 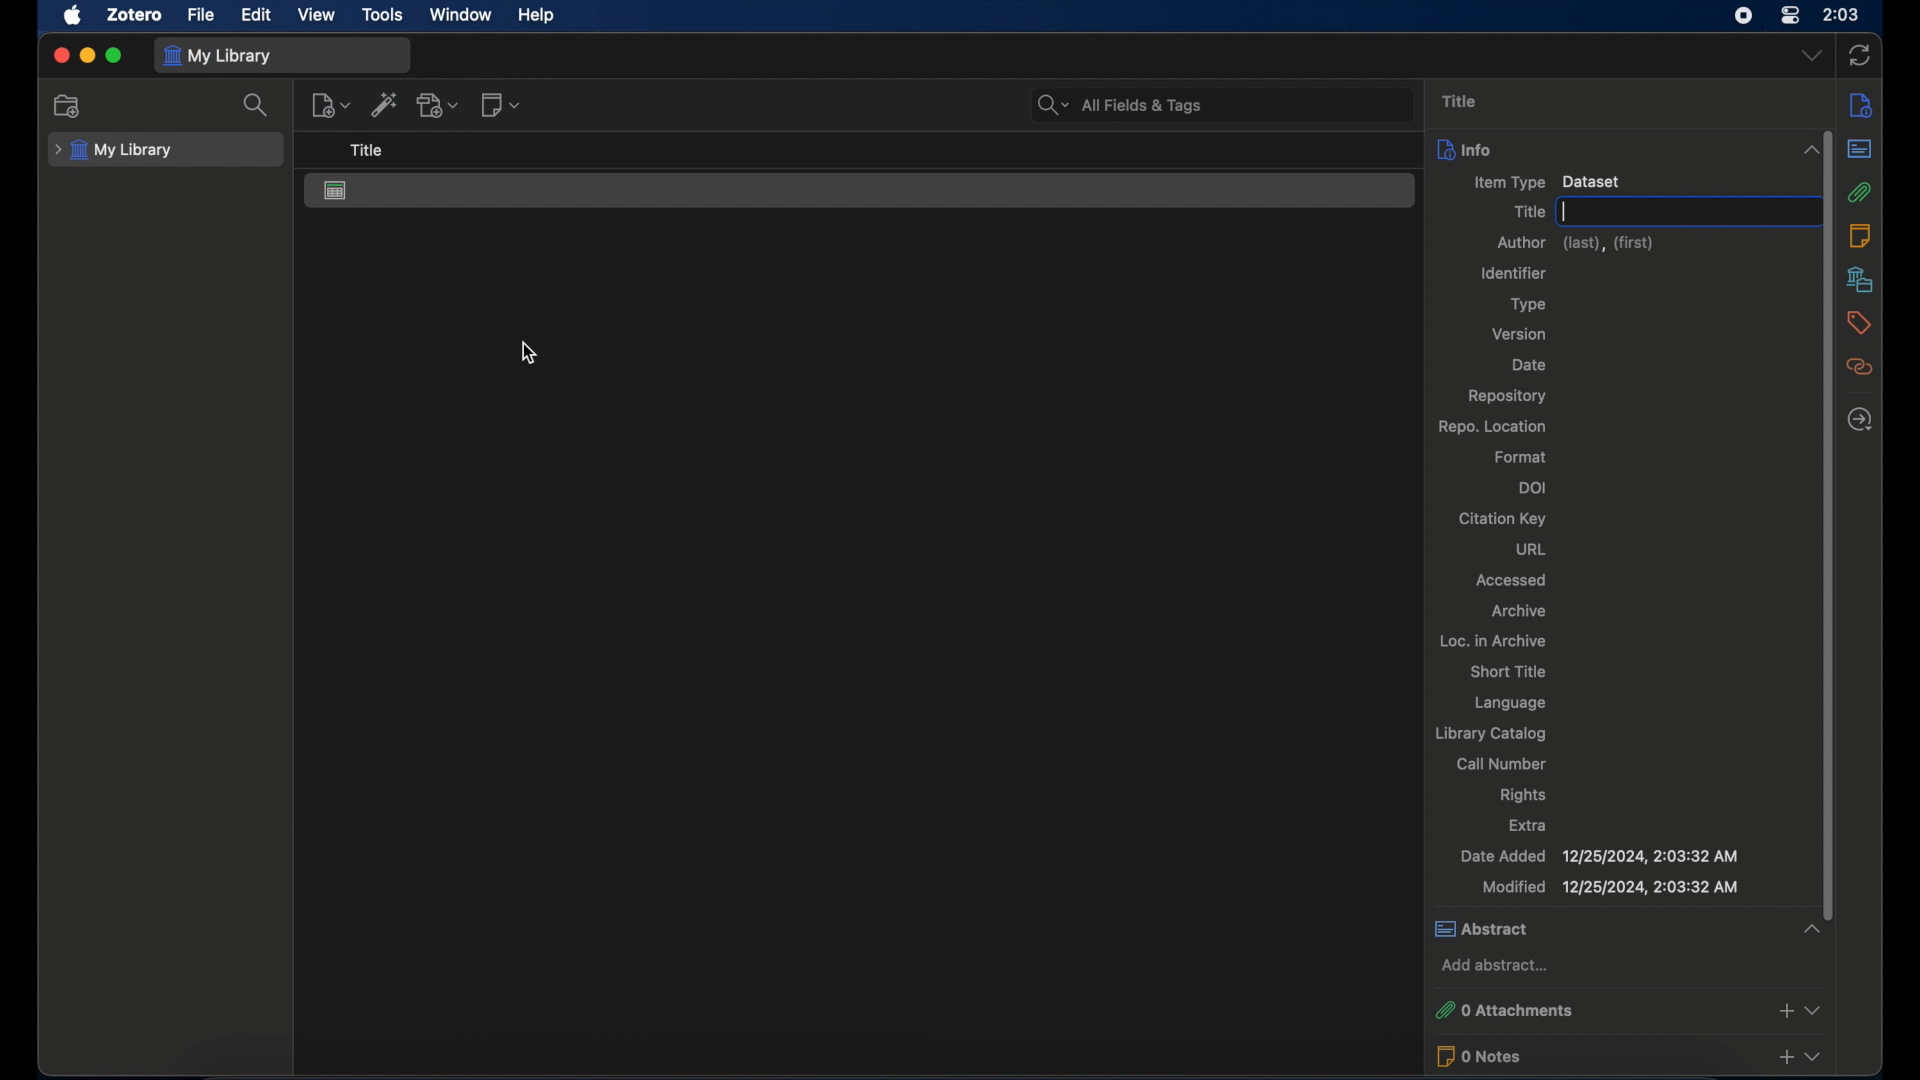 I want to click on apple, so click(x=73, y=16).